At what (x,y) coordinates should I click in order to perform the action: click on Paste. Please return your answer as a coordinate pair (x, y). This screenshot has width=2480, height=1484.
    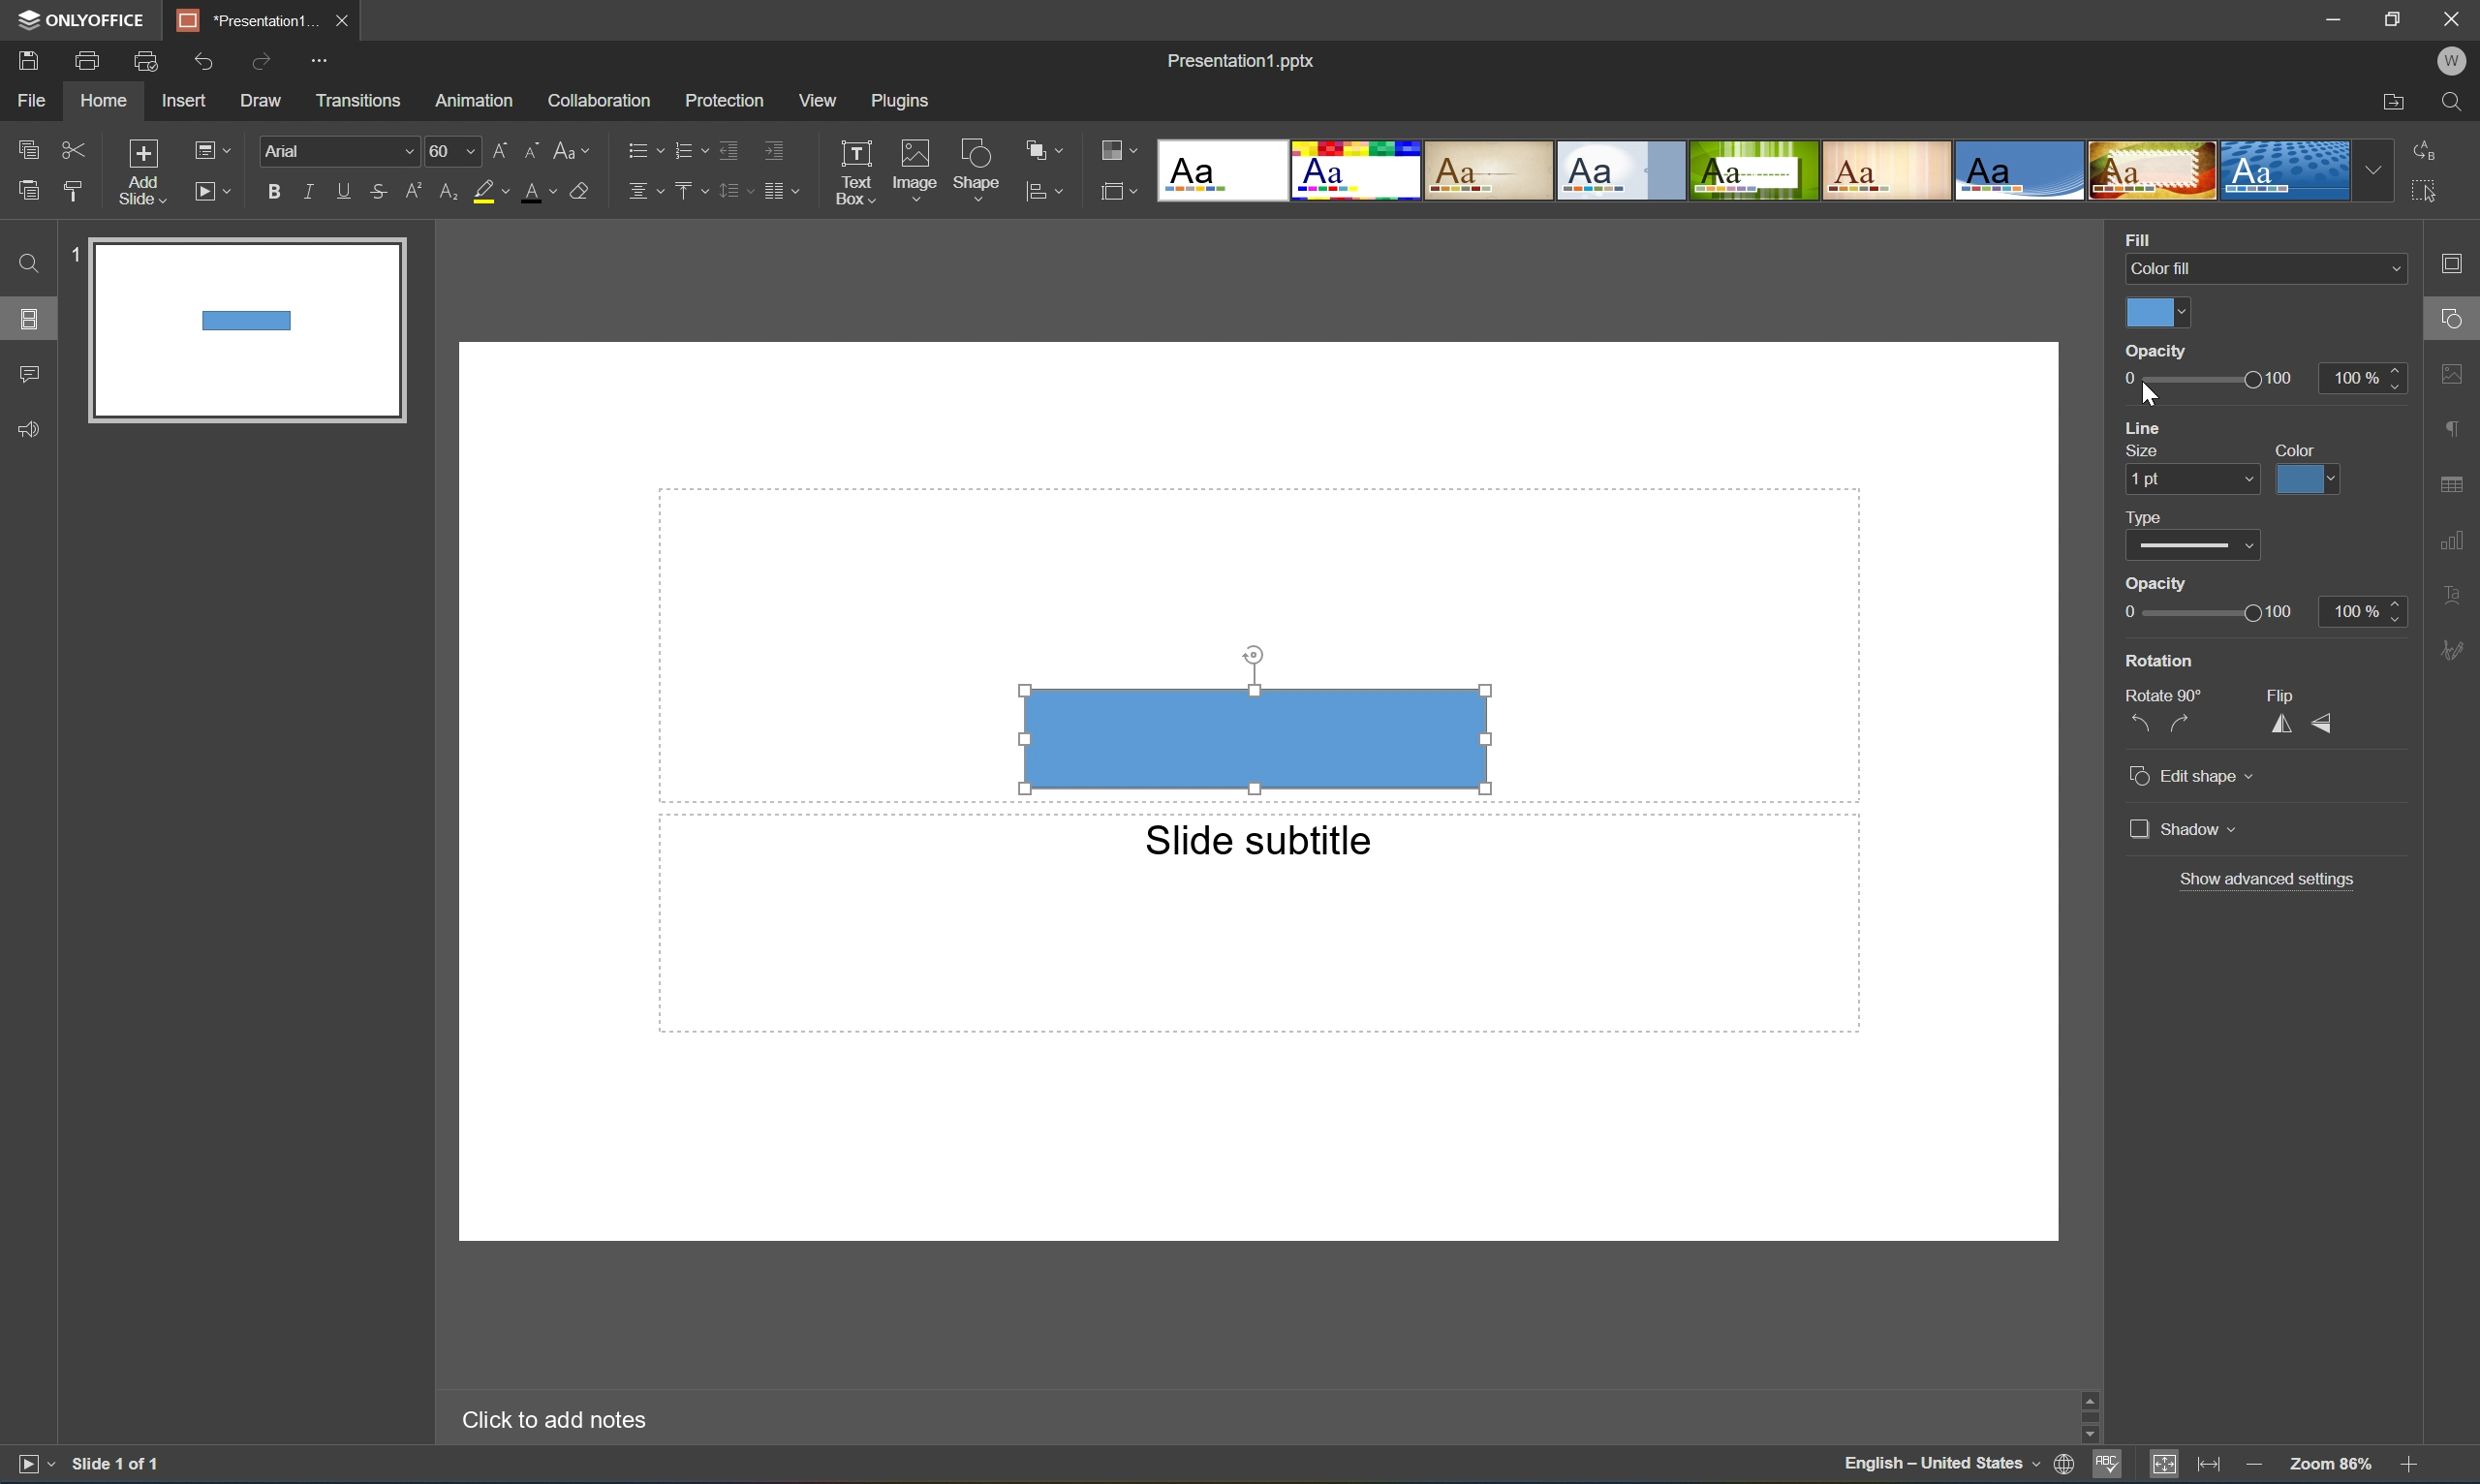
    Looking at the image, I should click on (28, 193).